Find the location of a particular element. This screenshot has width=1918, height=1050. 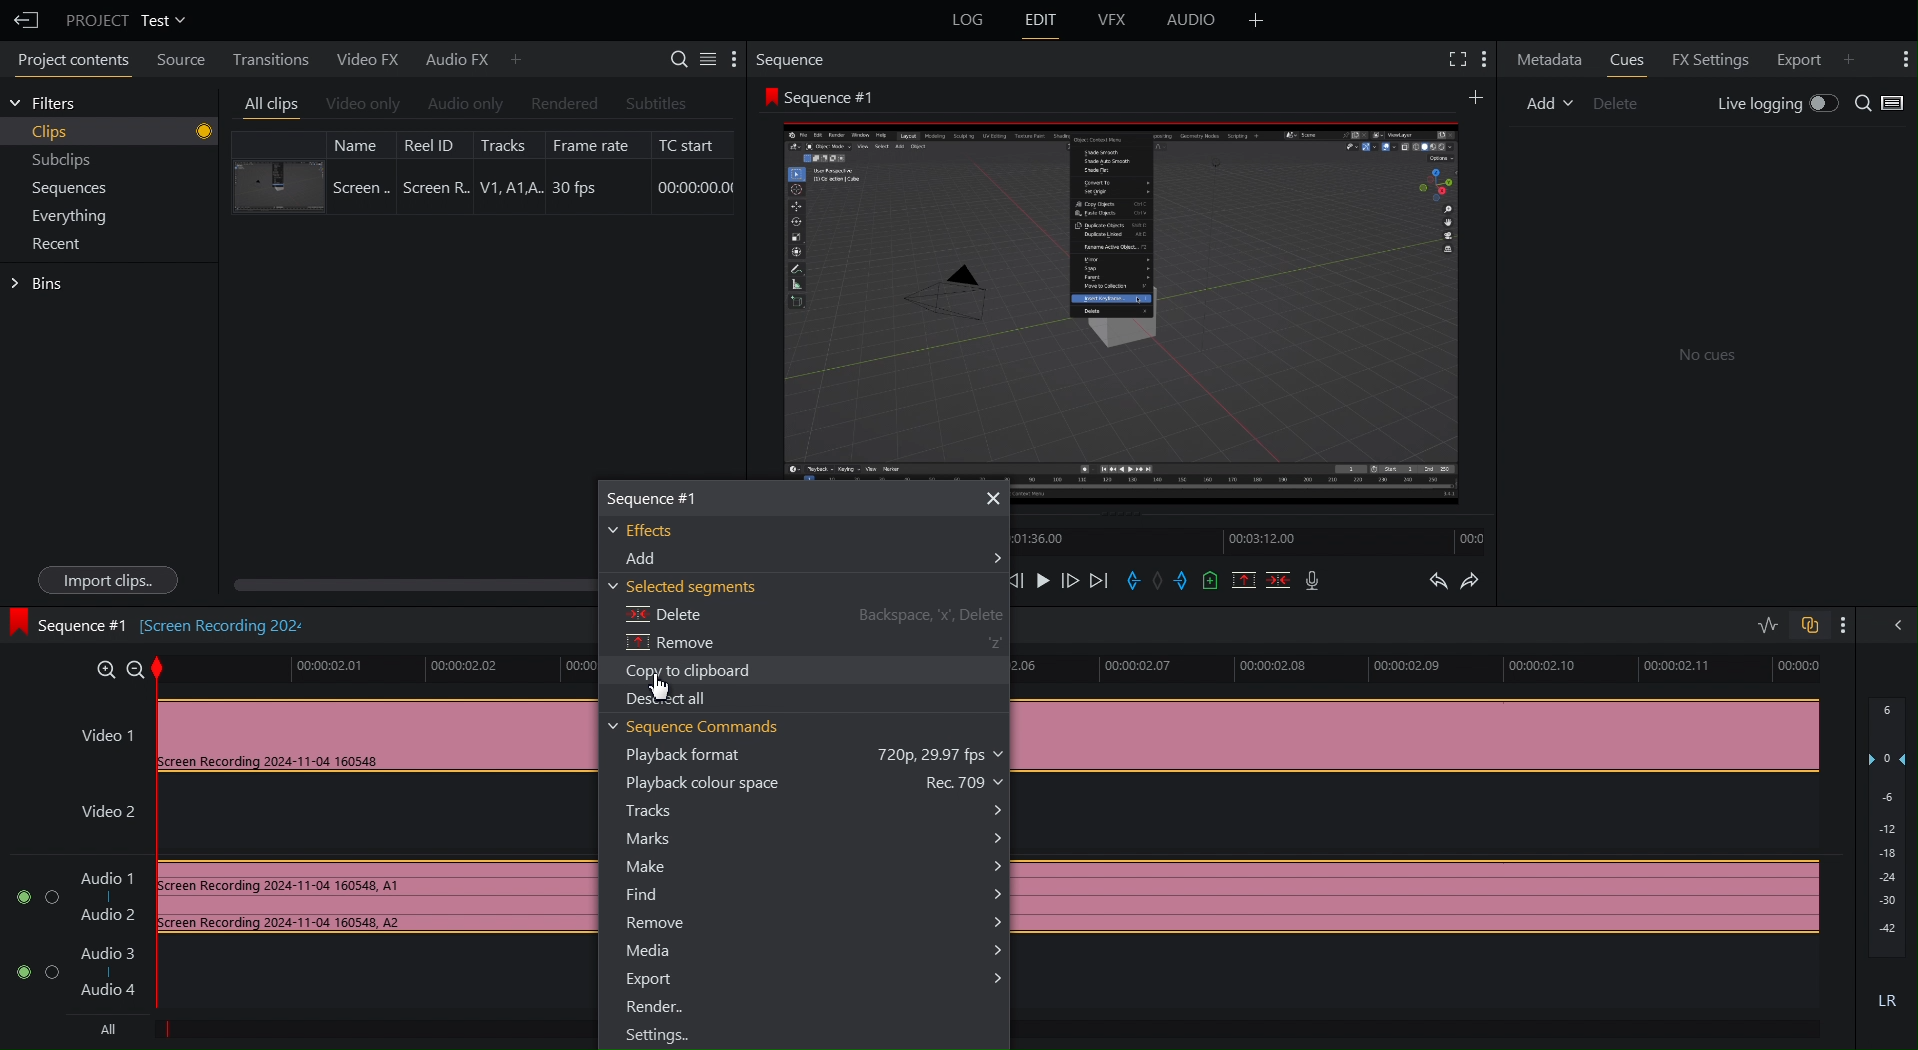

Delete is located at coordinates (1614, 101).